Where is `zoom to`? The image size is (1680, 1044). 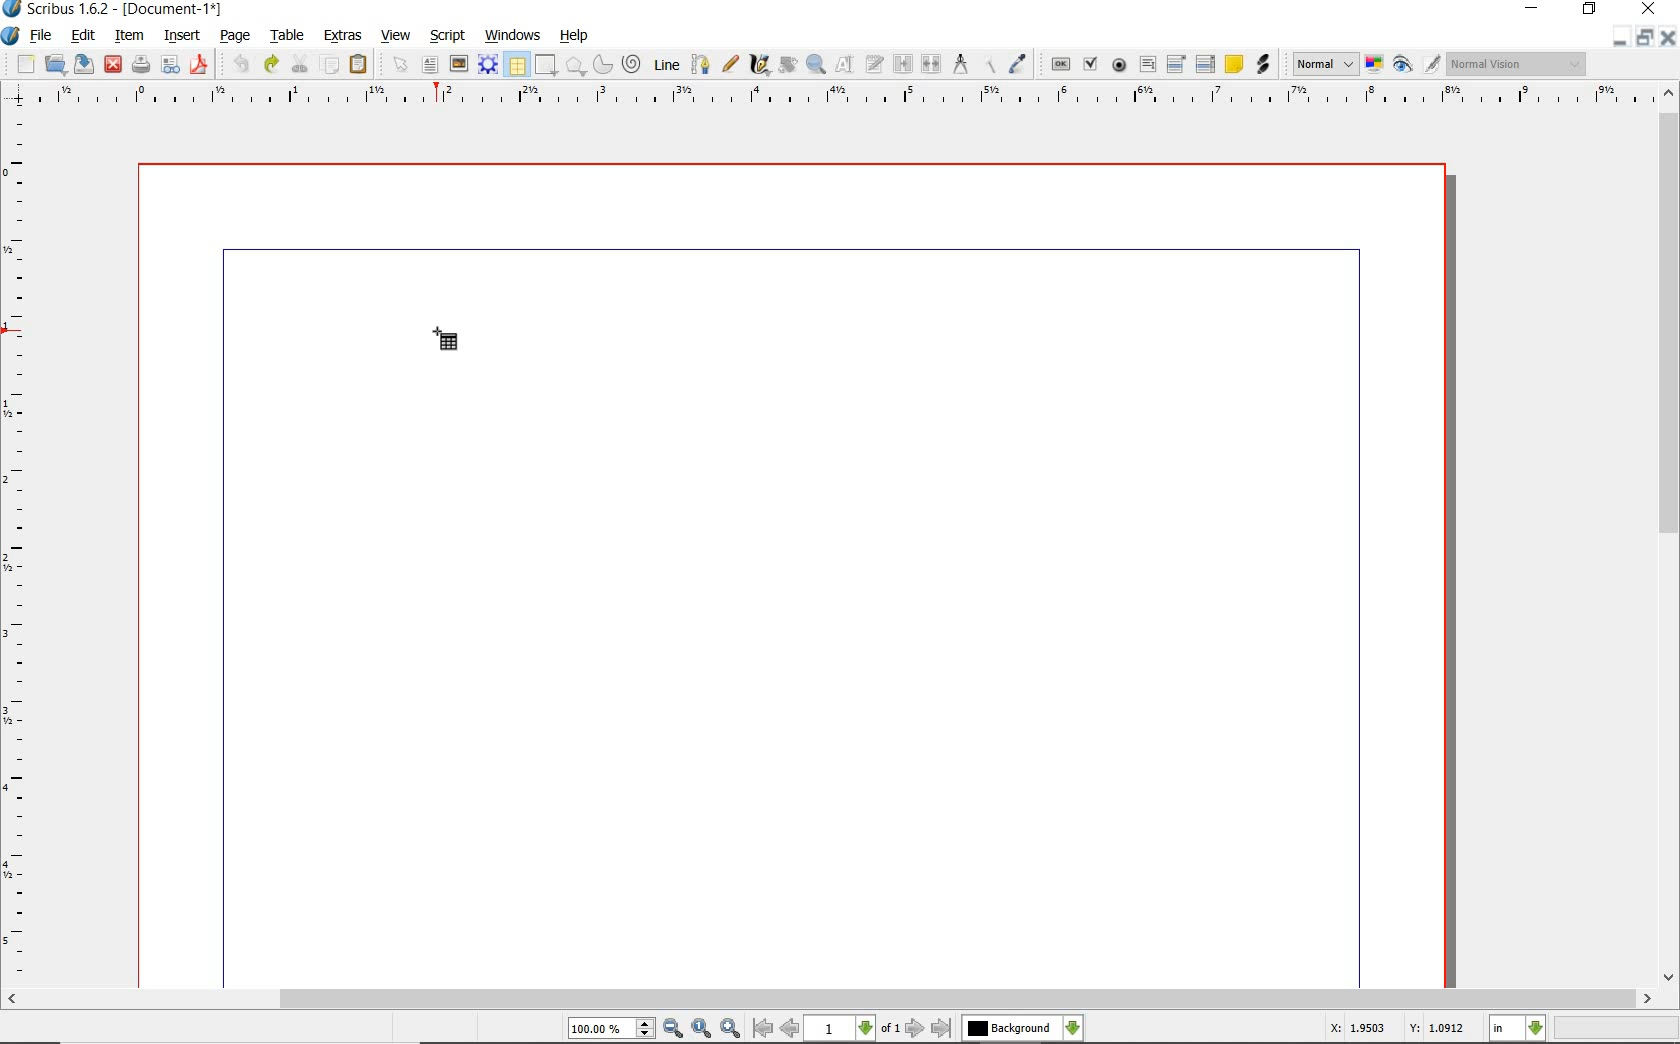 zoom to is located at coordinates (701, 1029).